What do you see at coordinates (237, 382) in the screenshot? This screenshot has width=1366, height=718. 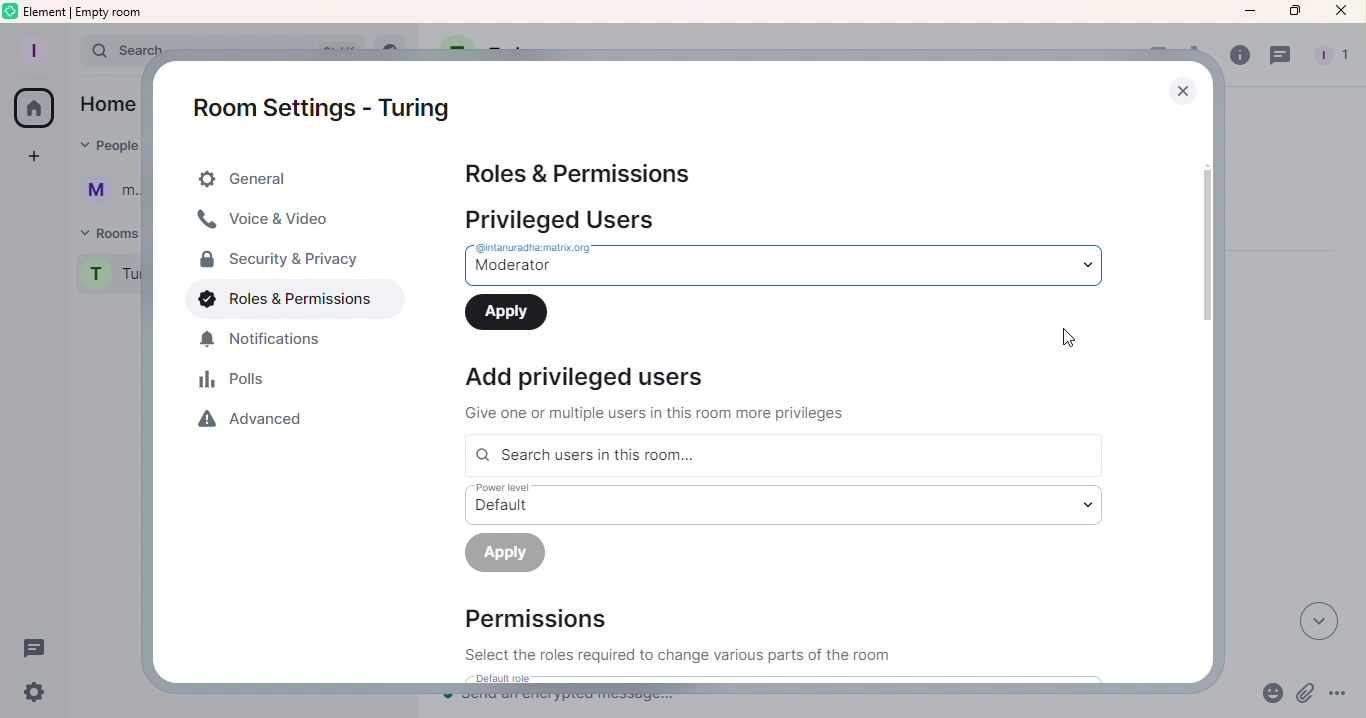 I see `Polls` at bounding box center [237, 382].